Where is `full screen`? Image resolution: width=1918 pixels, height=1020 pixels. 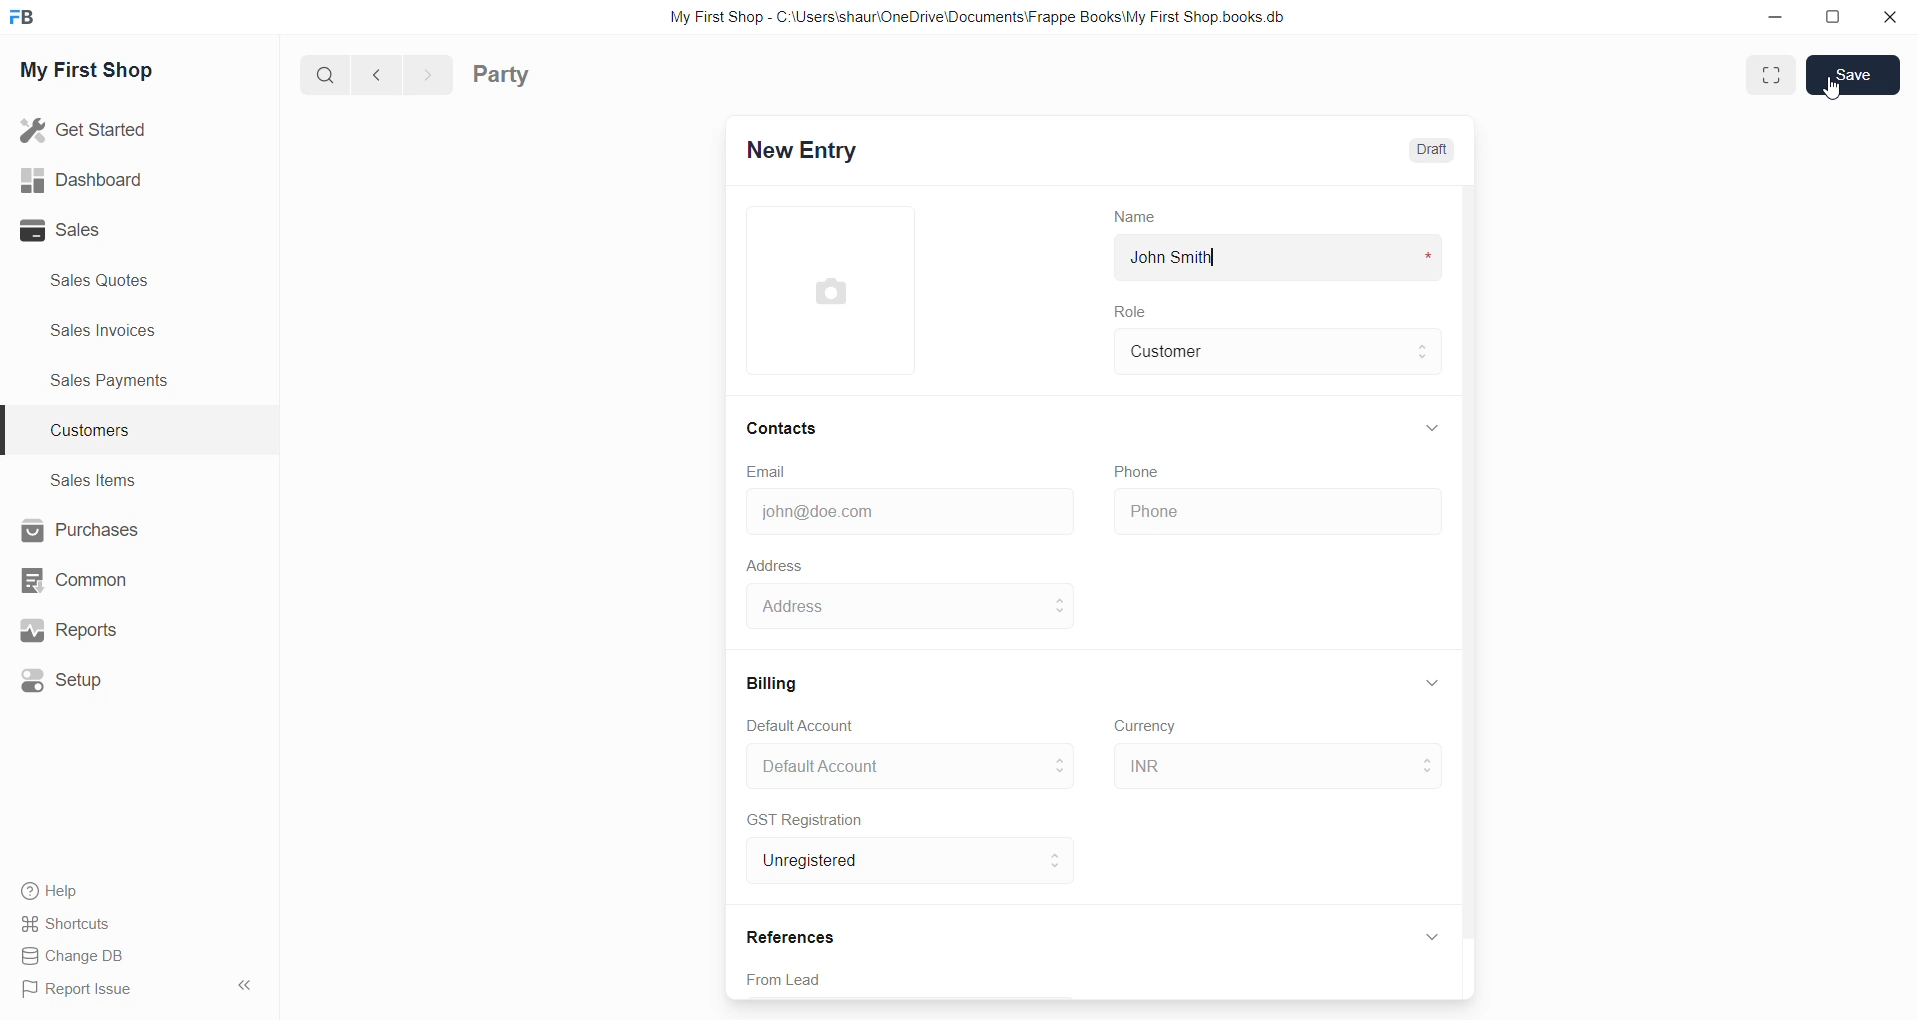 full screen is located at coordinates (1772, 76).